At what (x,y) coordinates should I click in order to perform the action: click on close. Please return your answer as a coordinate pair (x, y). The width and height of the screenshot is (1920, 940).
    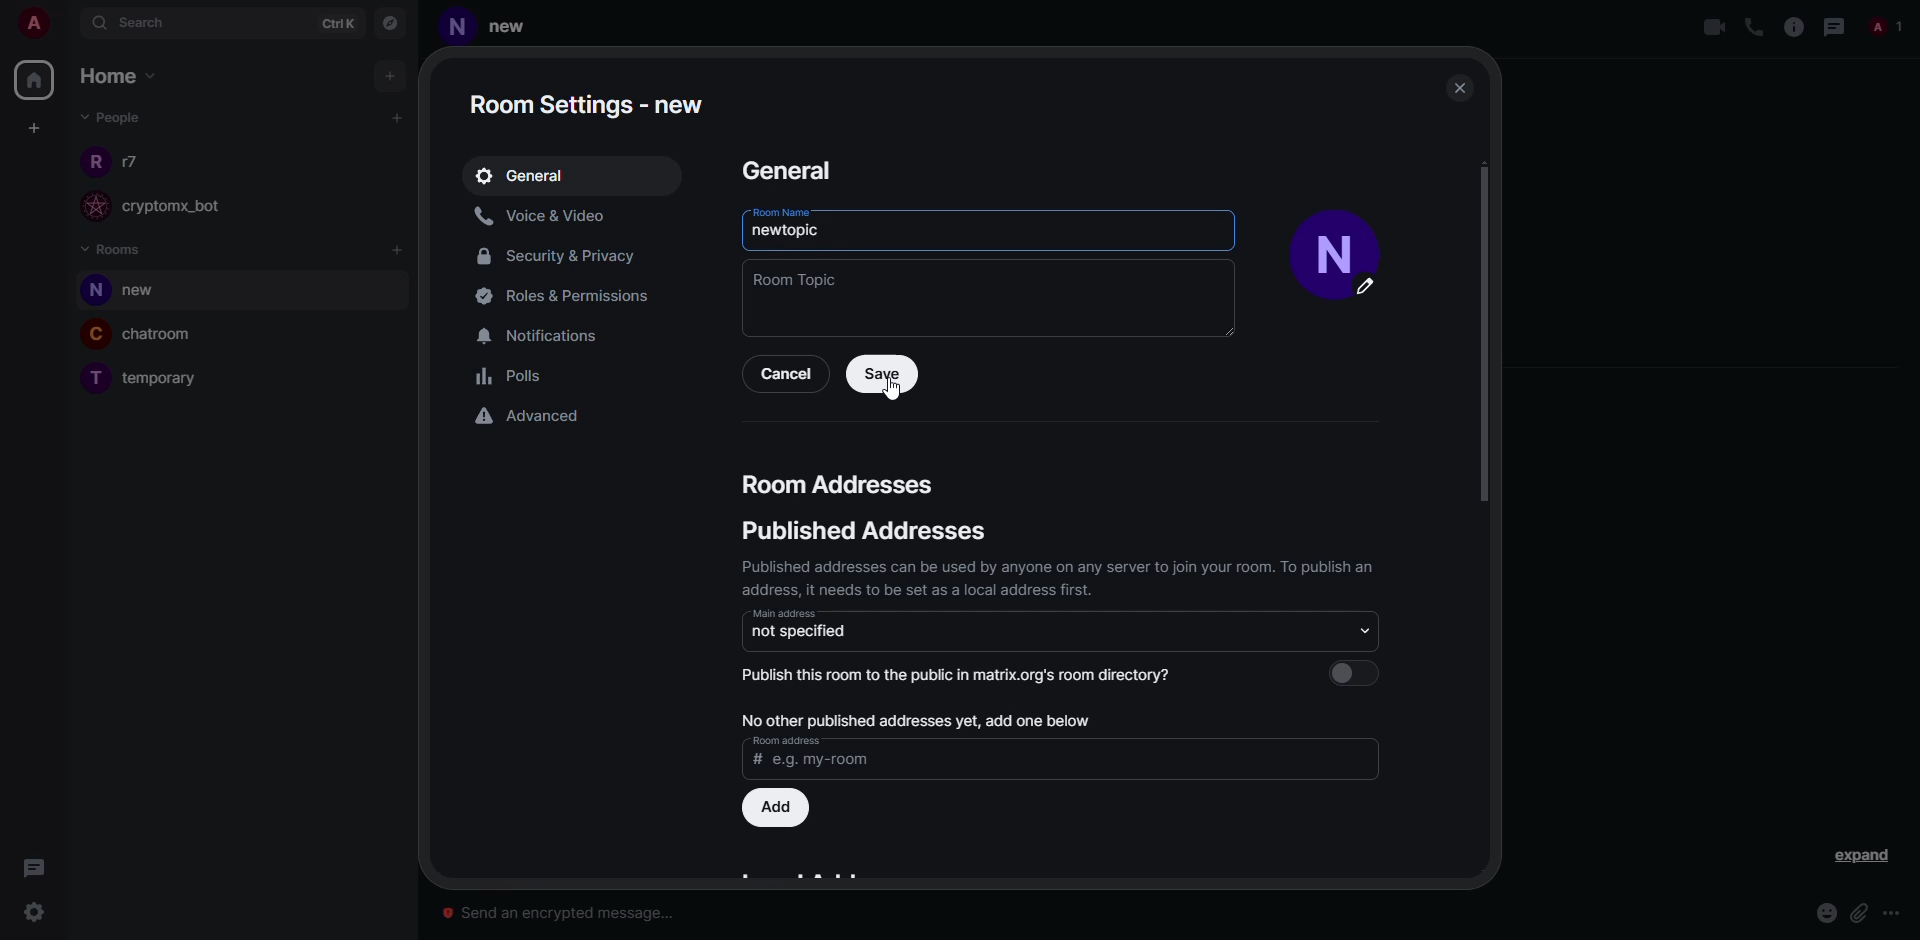
    Looking at the image, I should click on (1460, 86).